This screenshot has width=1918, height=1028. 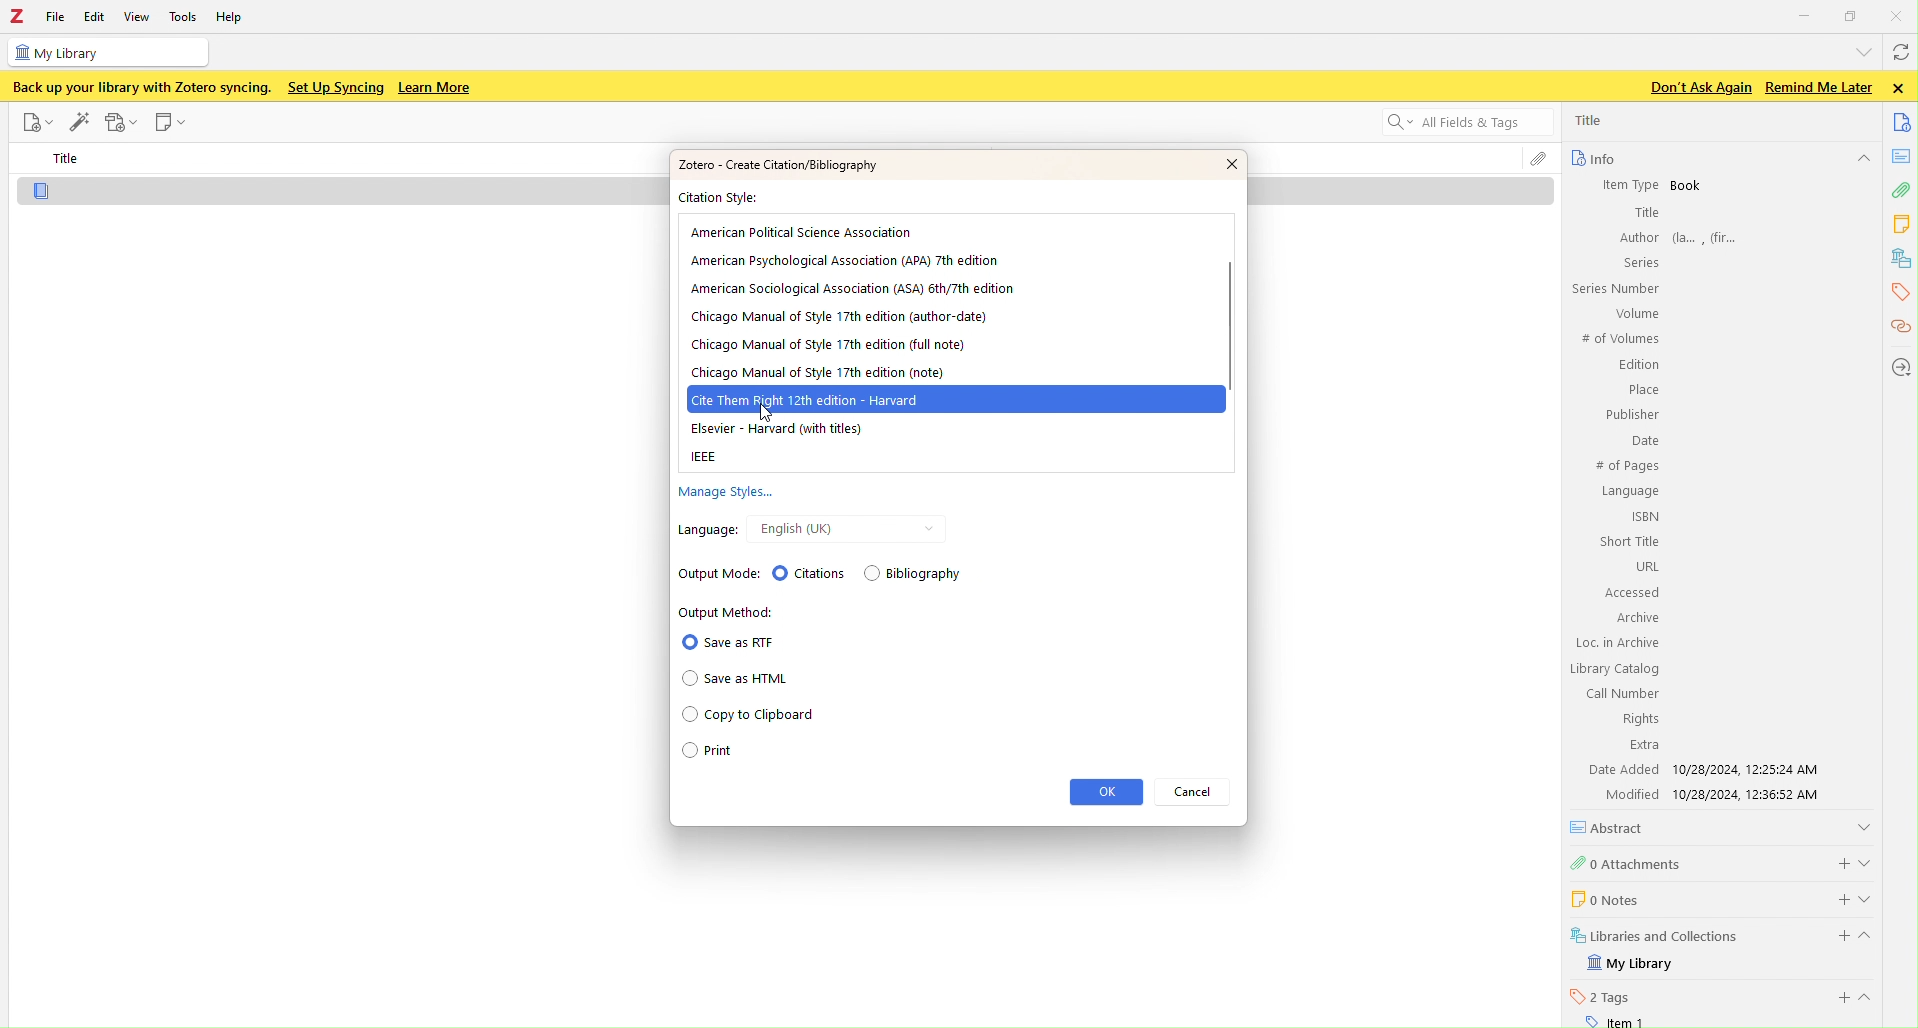 What do you see at coordinates (235, 19) in the screenshot?
I see `Help` at bounding box center [235, 19].